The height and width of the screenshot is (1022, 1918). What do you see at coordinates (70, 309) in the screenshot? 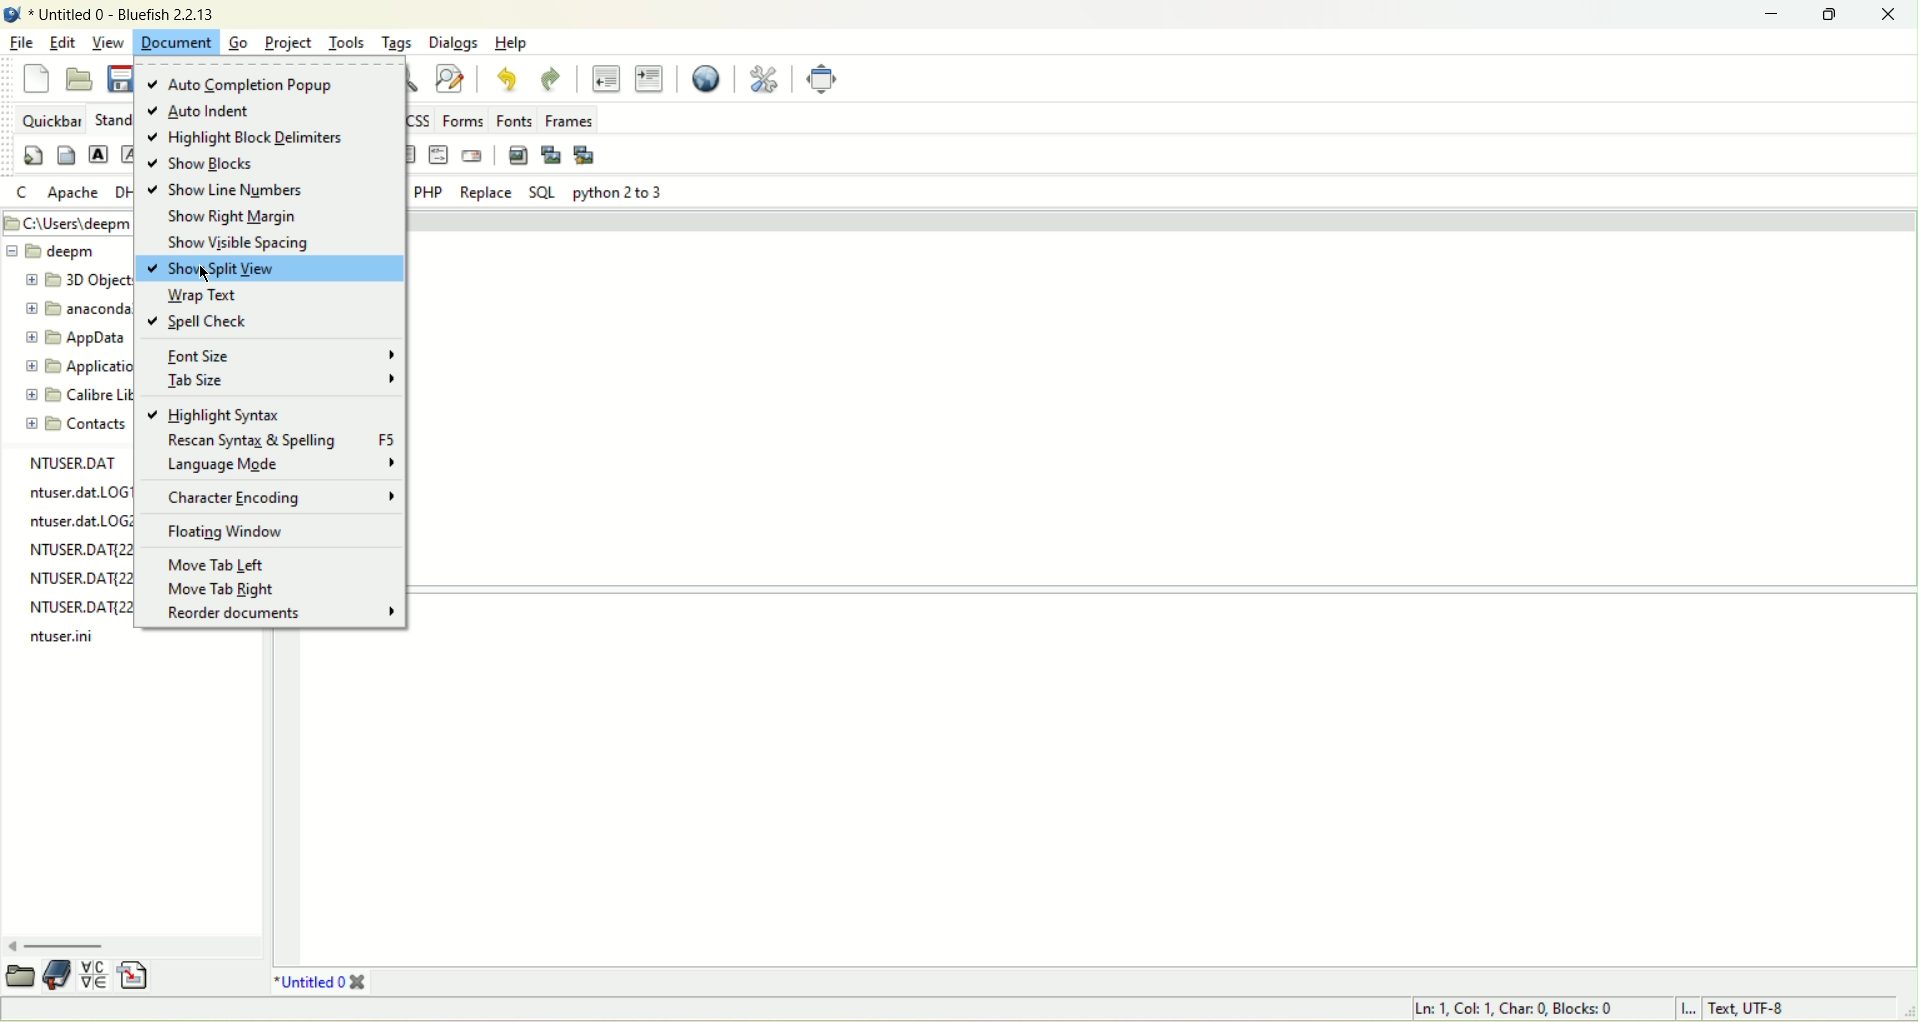
I see `folder name` at bounding box center [70, 309].